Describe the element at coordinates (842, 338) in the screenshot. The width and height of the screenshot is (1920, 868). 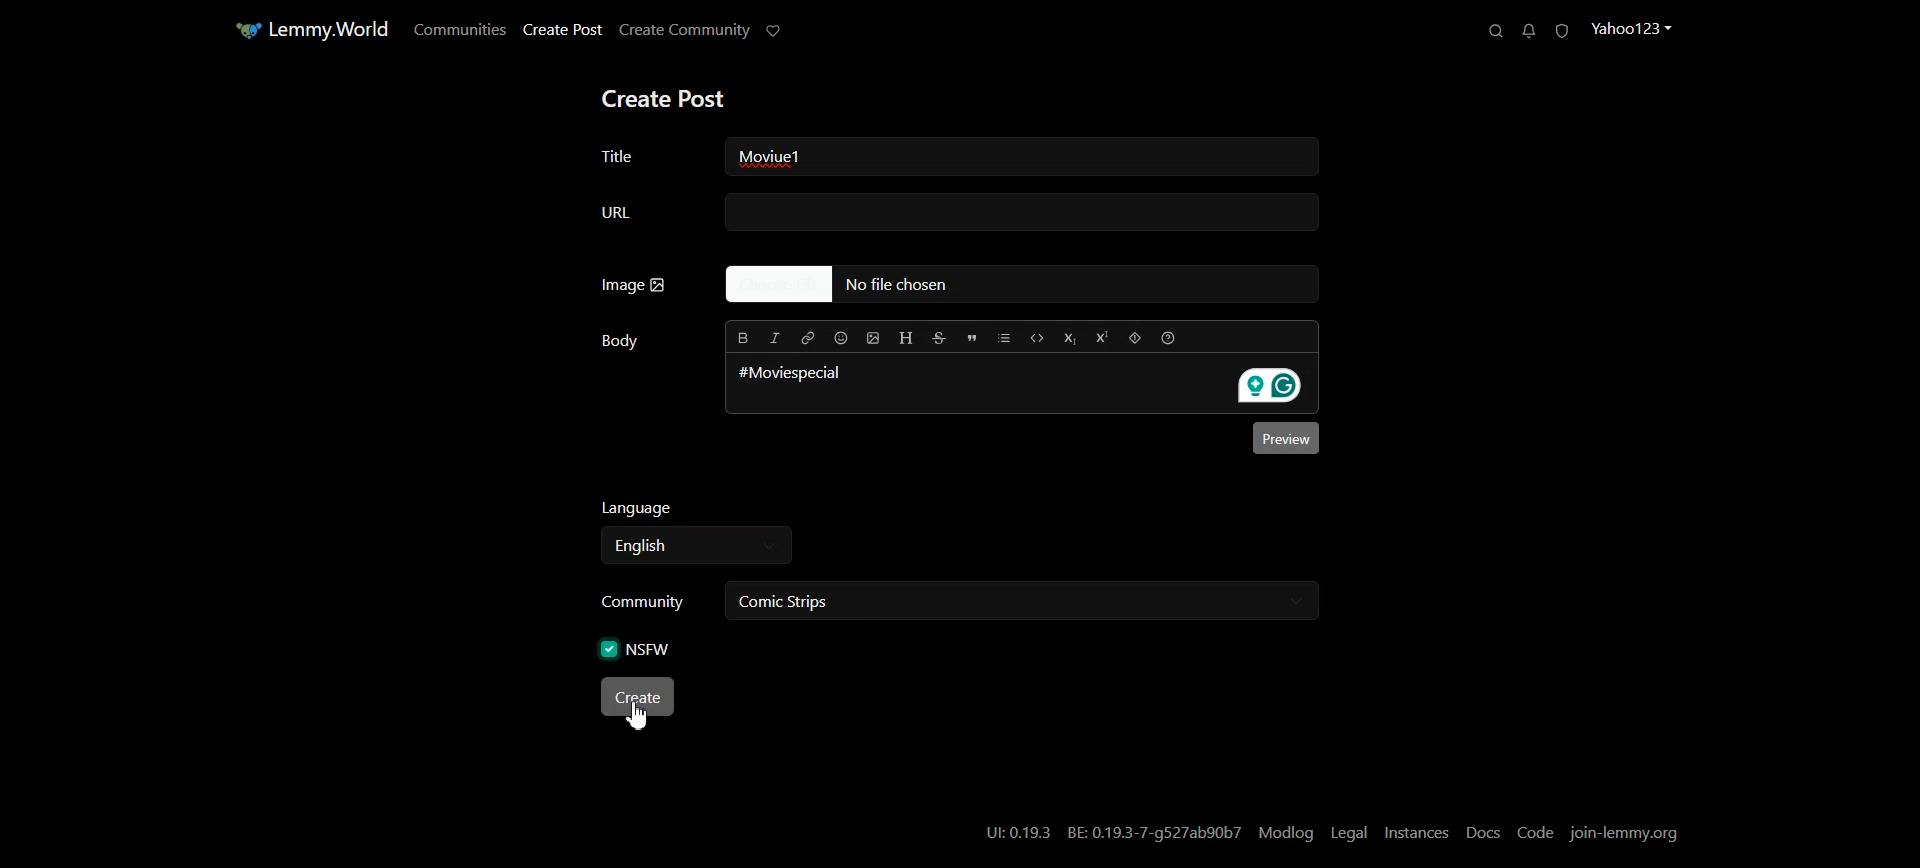
I see `Insert Emoji` at that location.